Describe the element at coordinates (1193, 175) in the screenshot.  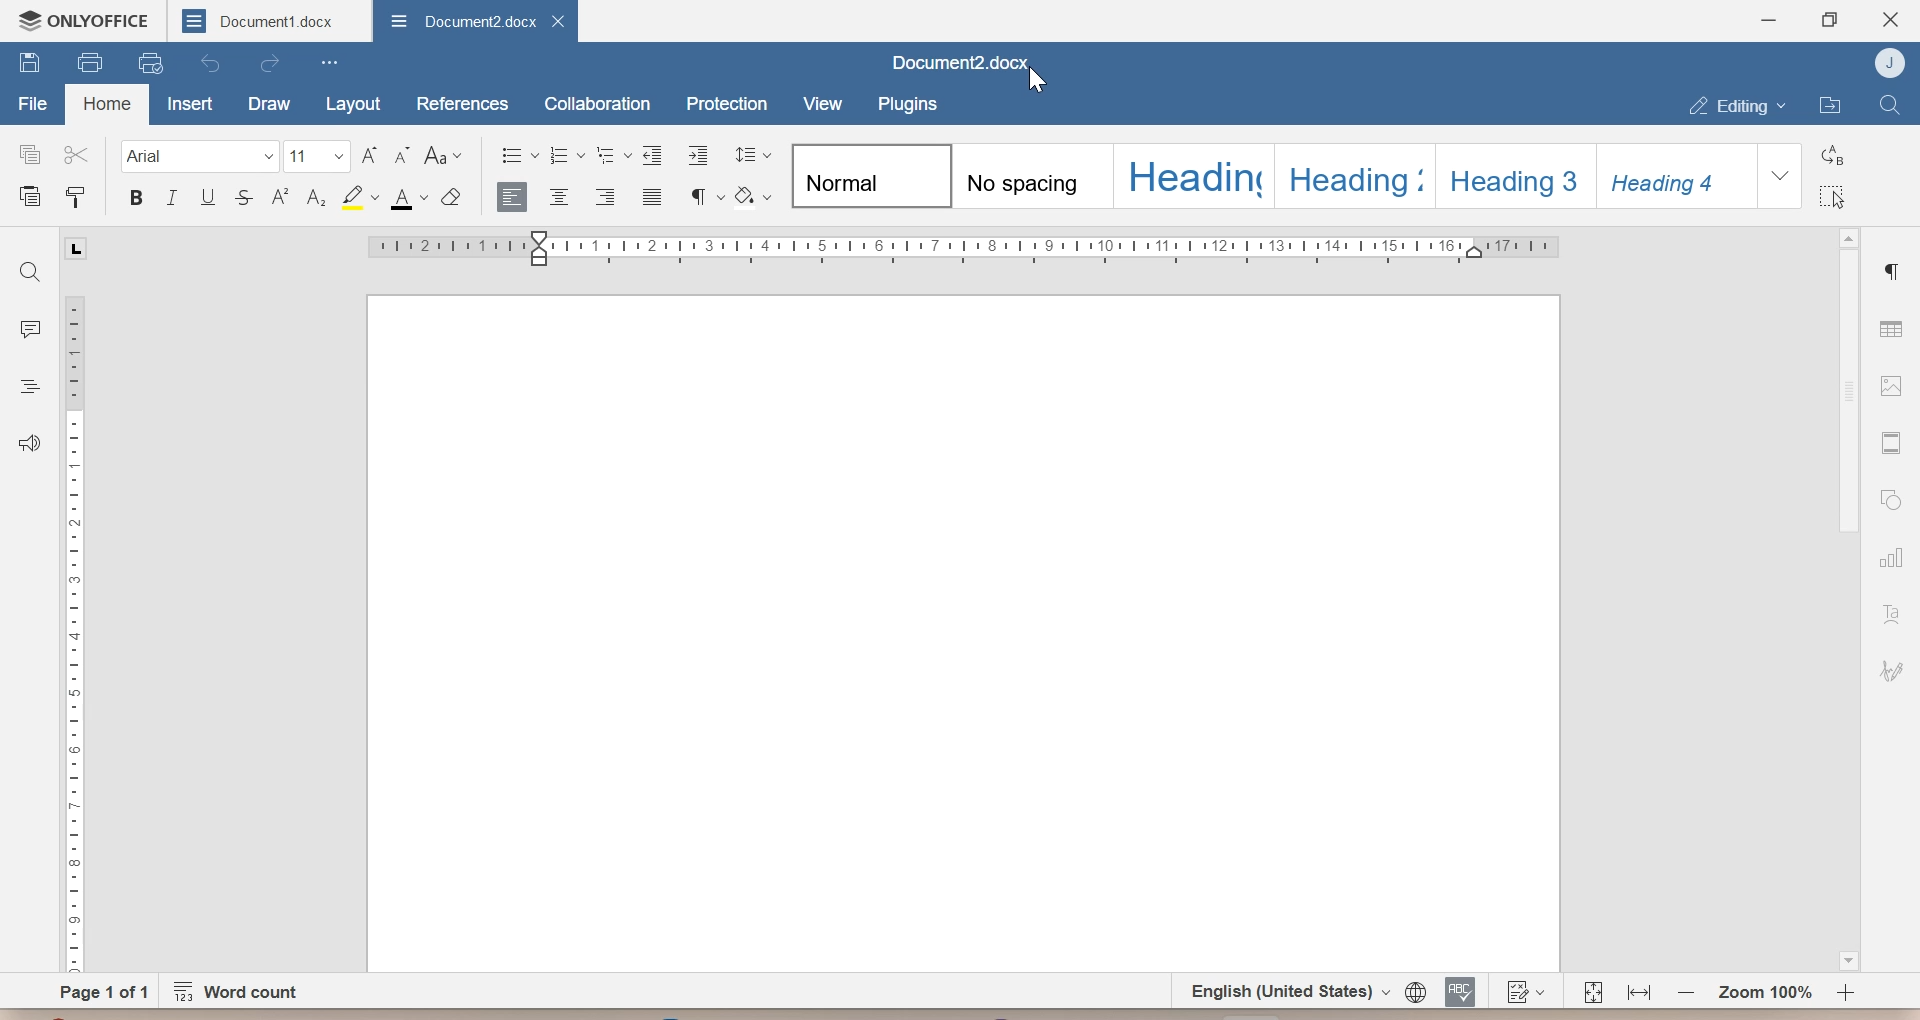
I see `Heading 1` at that location.